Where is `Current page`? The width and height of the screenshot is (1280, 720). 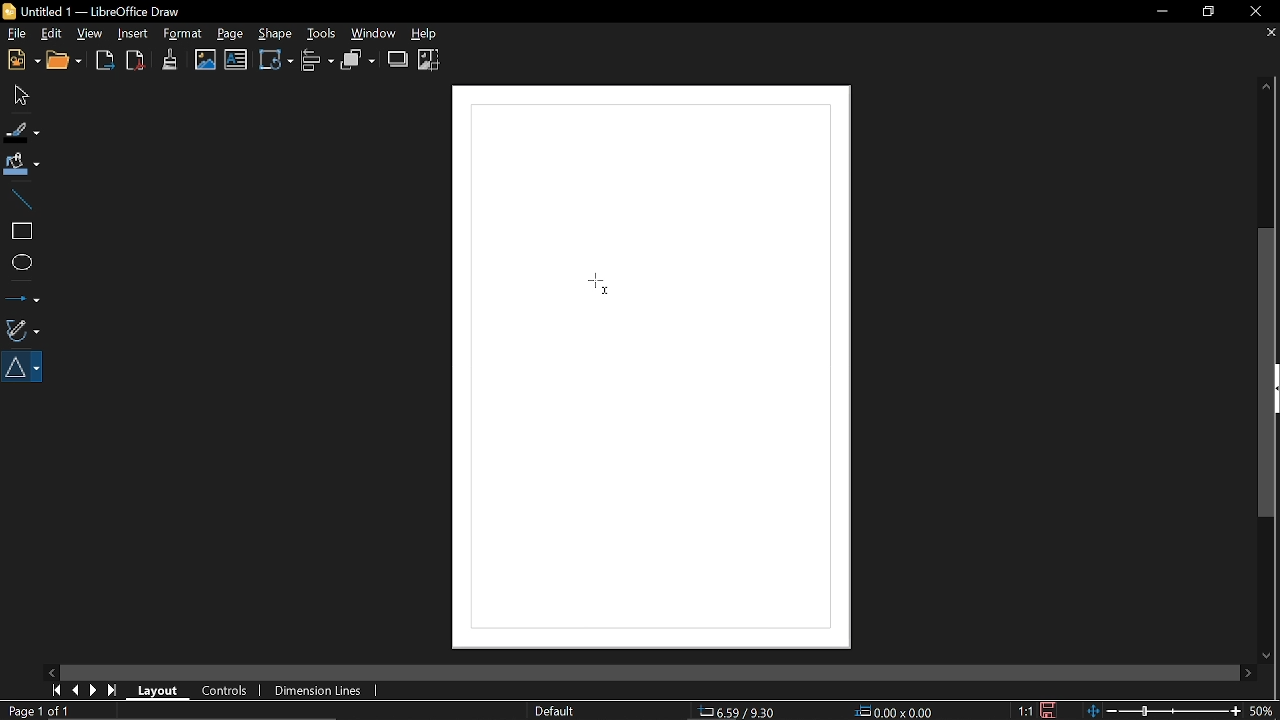 Current page is located at coordinates (41, 711).